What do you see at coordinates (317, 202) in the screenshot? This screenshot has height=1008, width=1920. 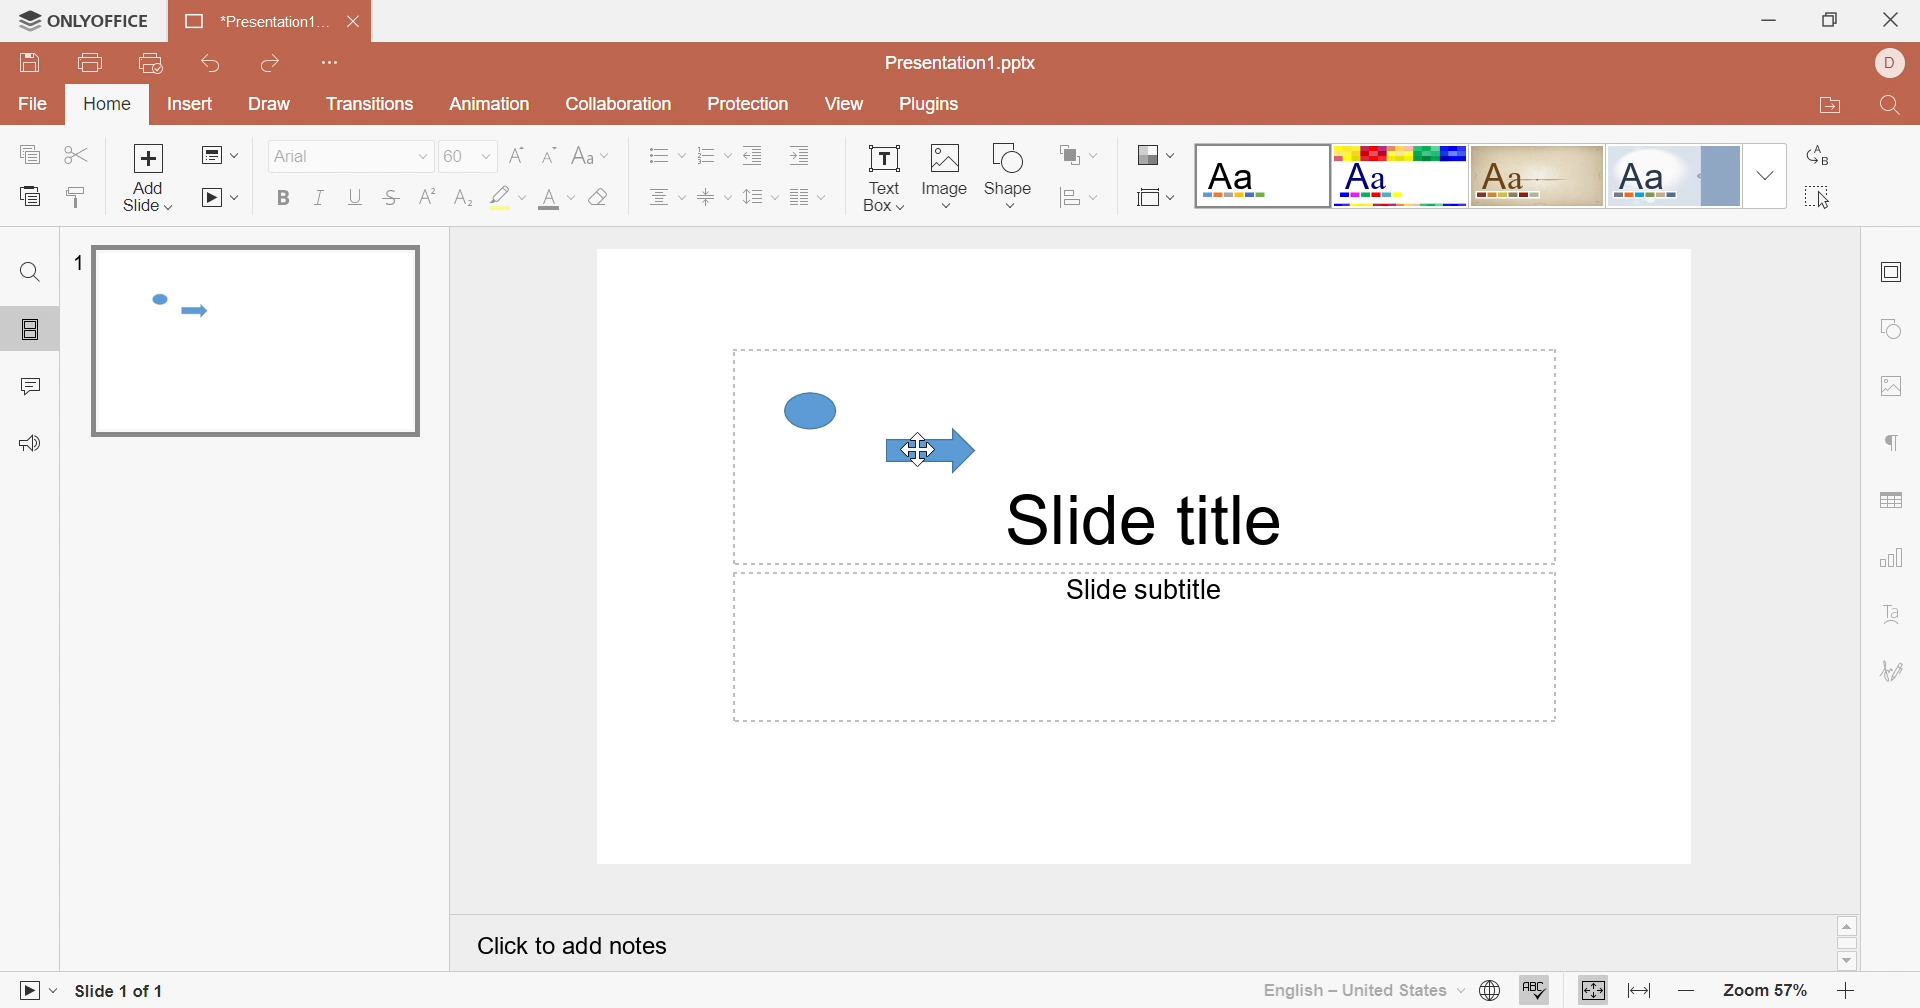 I see `Italic` at bounding box center [317, 202].